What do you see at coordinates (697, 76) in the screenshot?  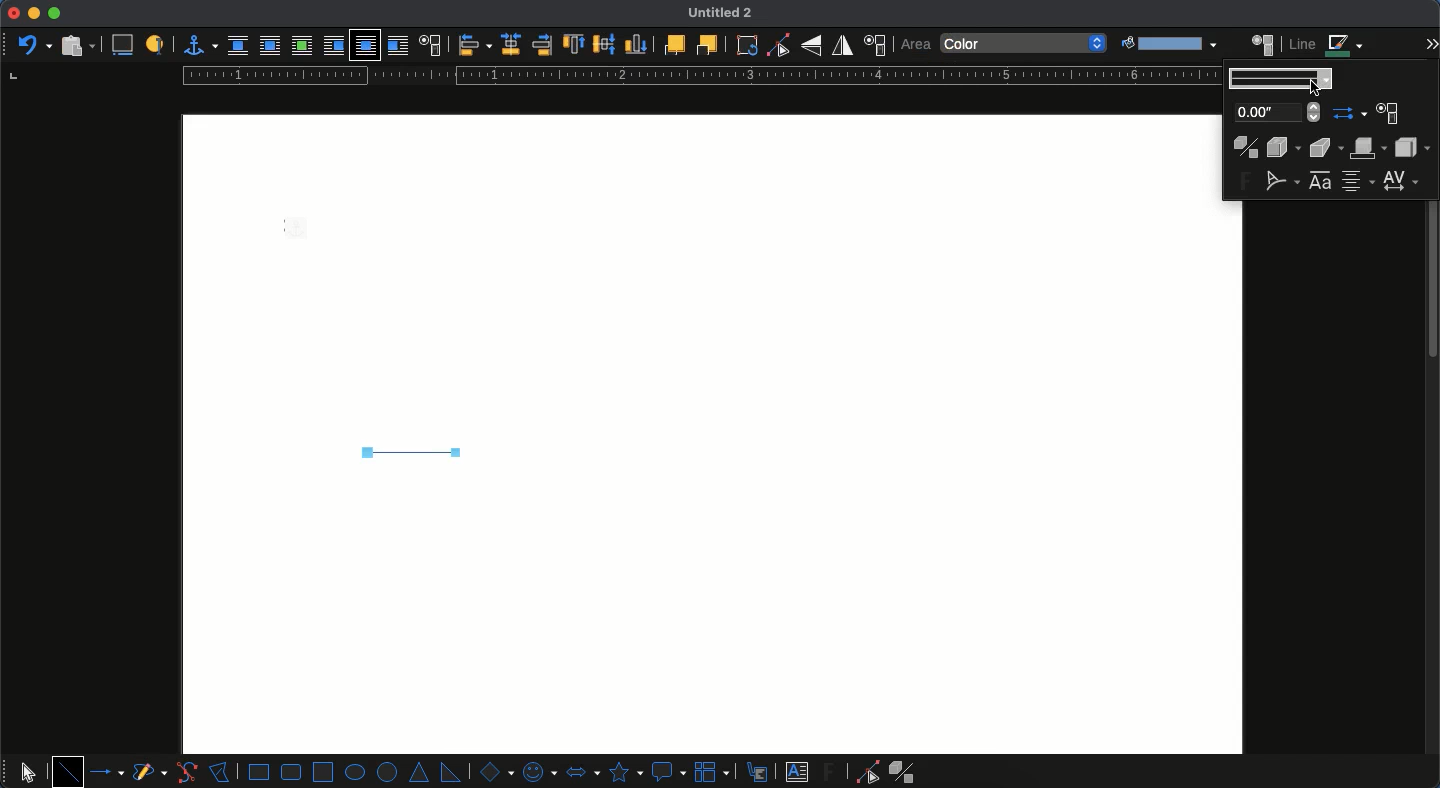 I see `ruler` at bounding box center [697, 76].